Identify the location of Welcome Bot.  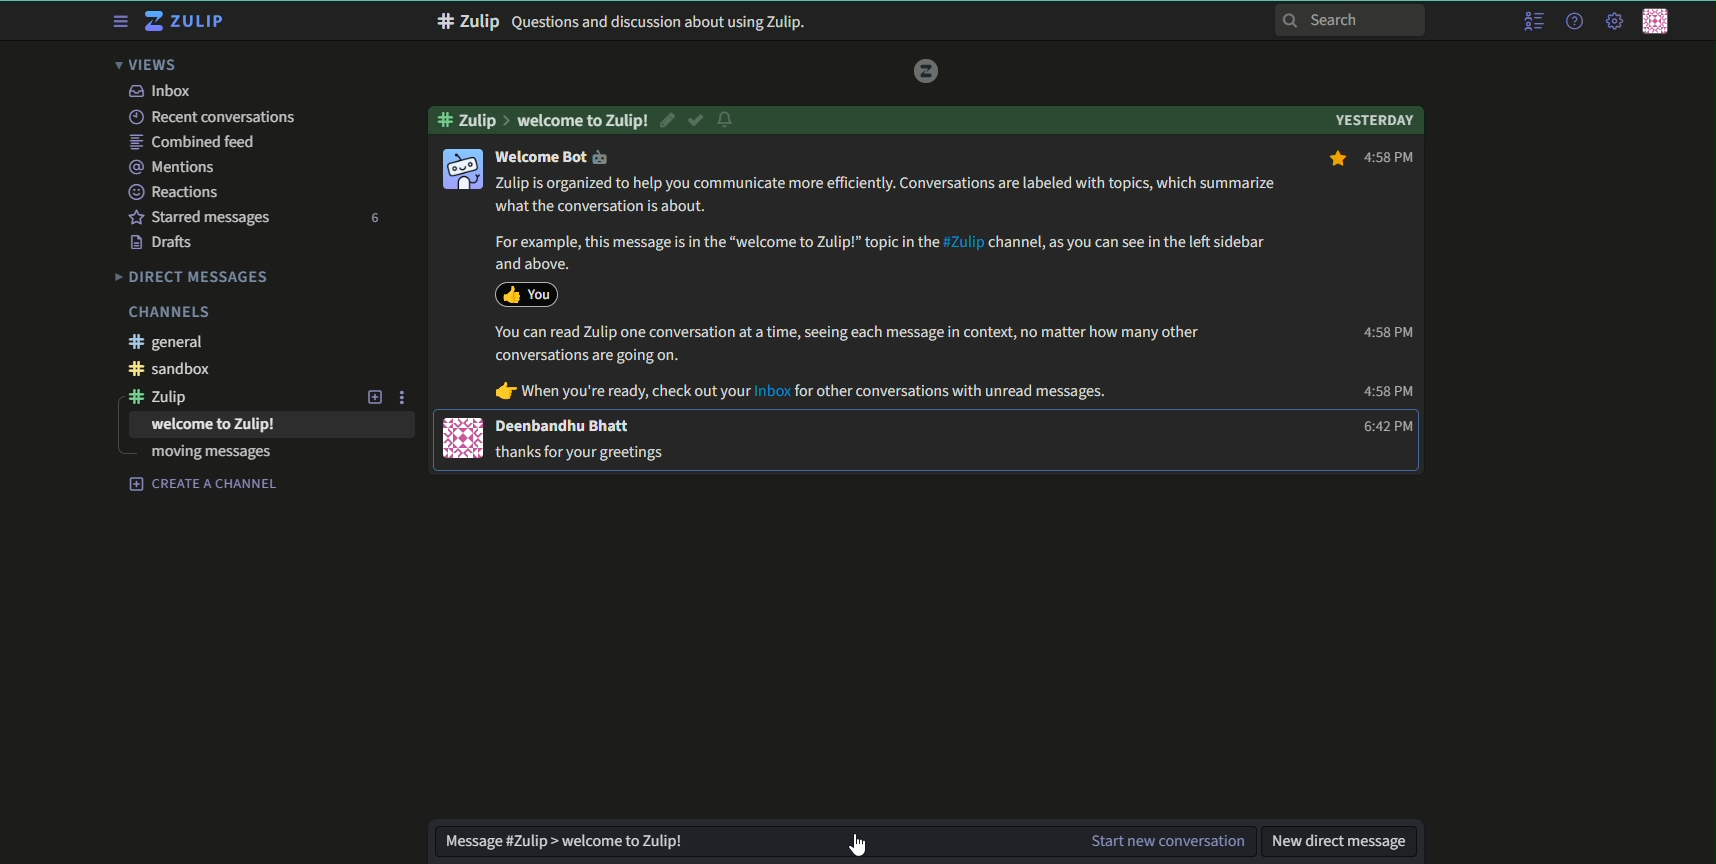
(552, 157).